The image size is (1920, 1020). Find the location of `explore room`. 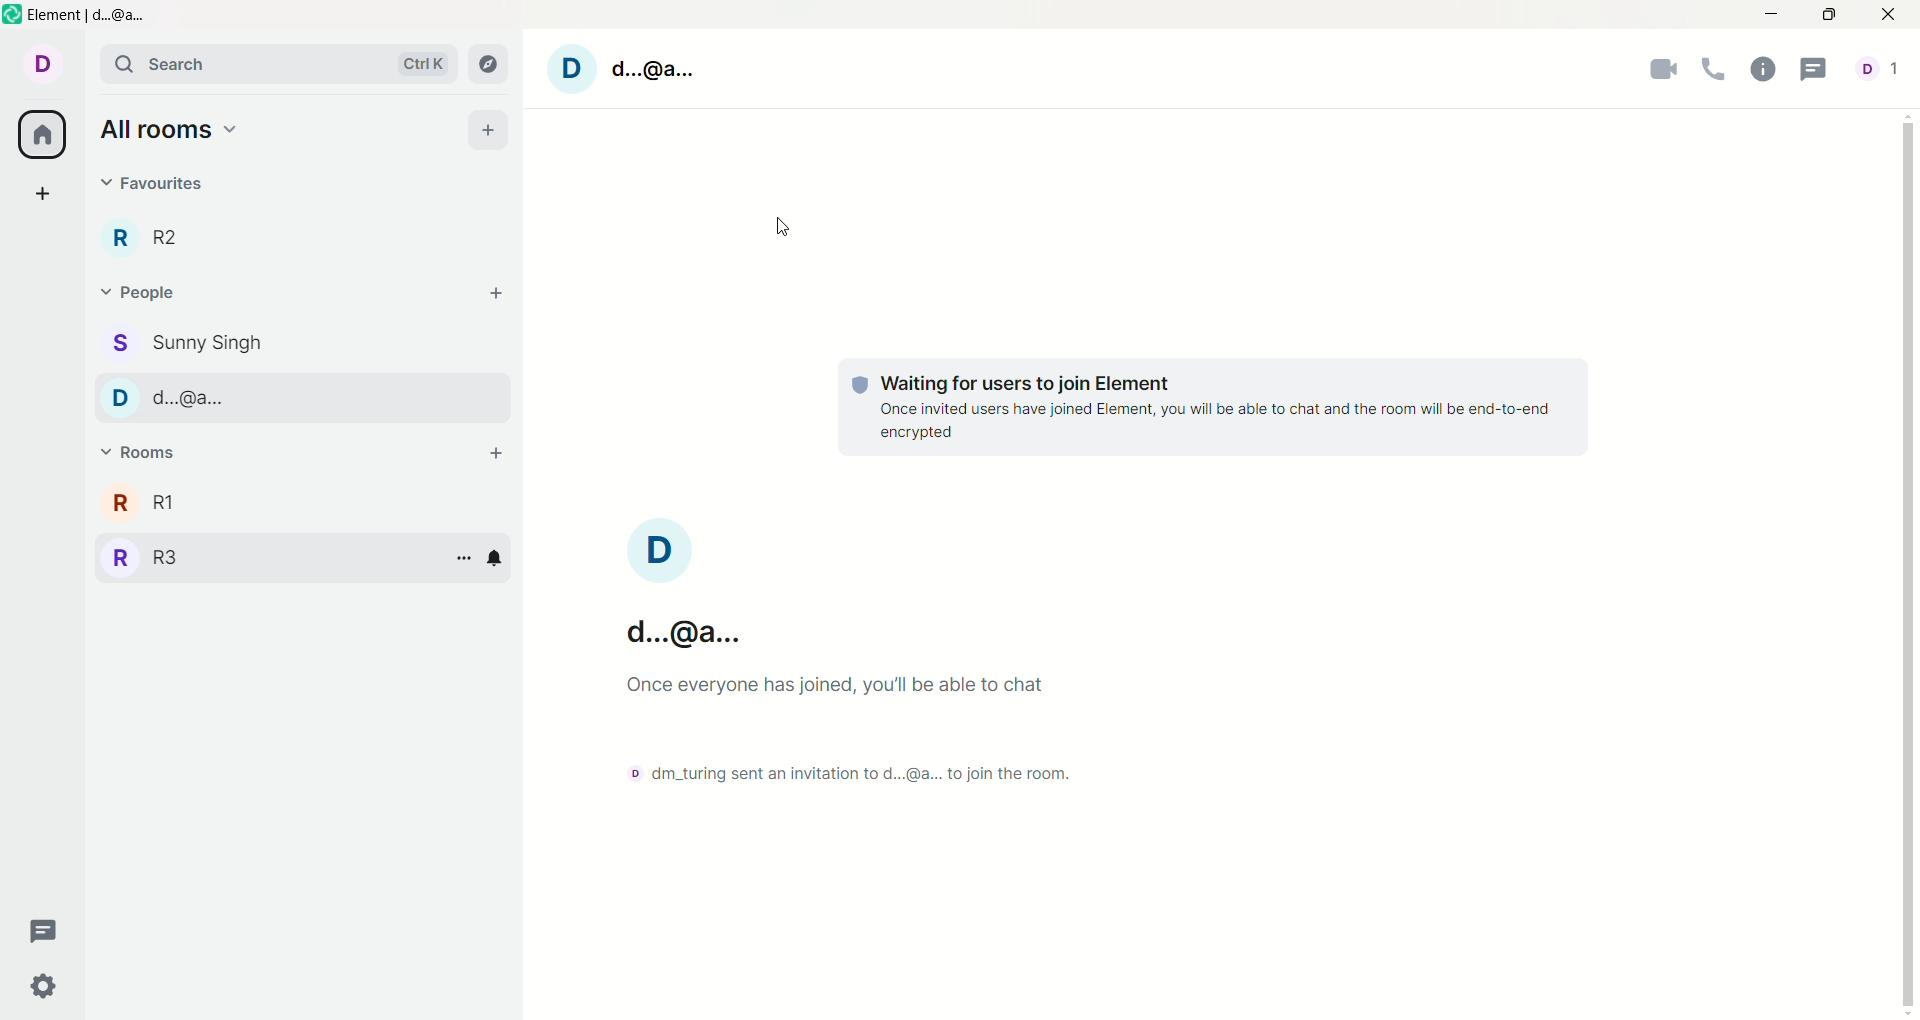

explore room is located at coordinates (488, 62).